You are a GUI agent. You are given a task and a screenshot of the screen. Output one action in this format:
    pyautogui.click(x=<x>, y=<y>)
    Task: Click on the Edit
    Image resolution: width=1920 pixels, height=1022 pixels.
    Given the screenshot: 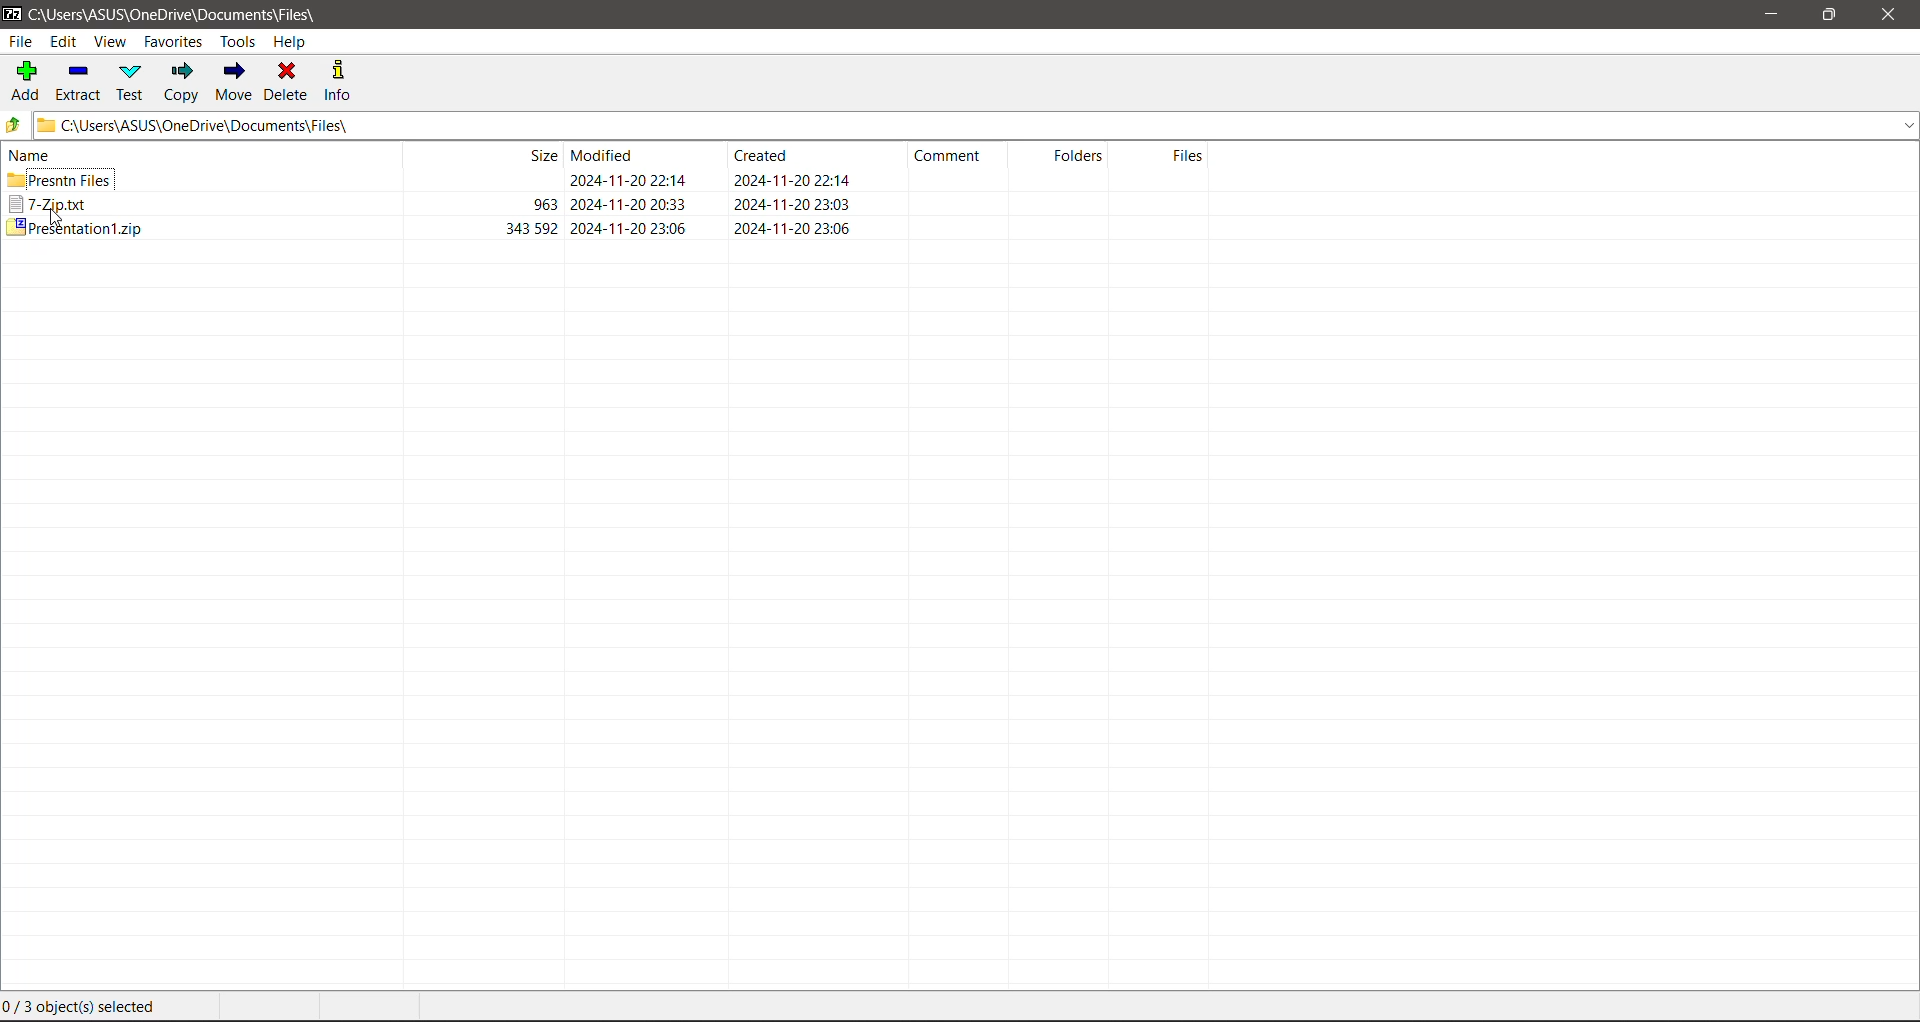 What is the action you would take?
    pyautogui.click(x=67, y=42)
    